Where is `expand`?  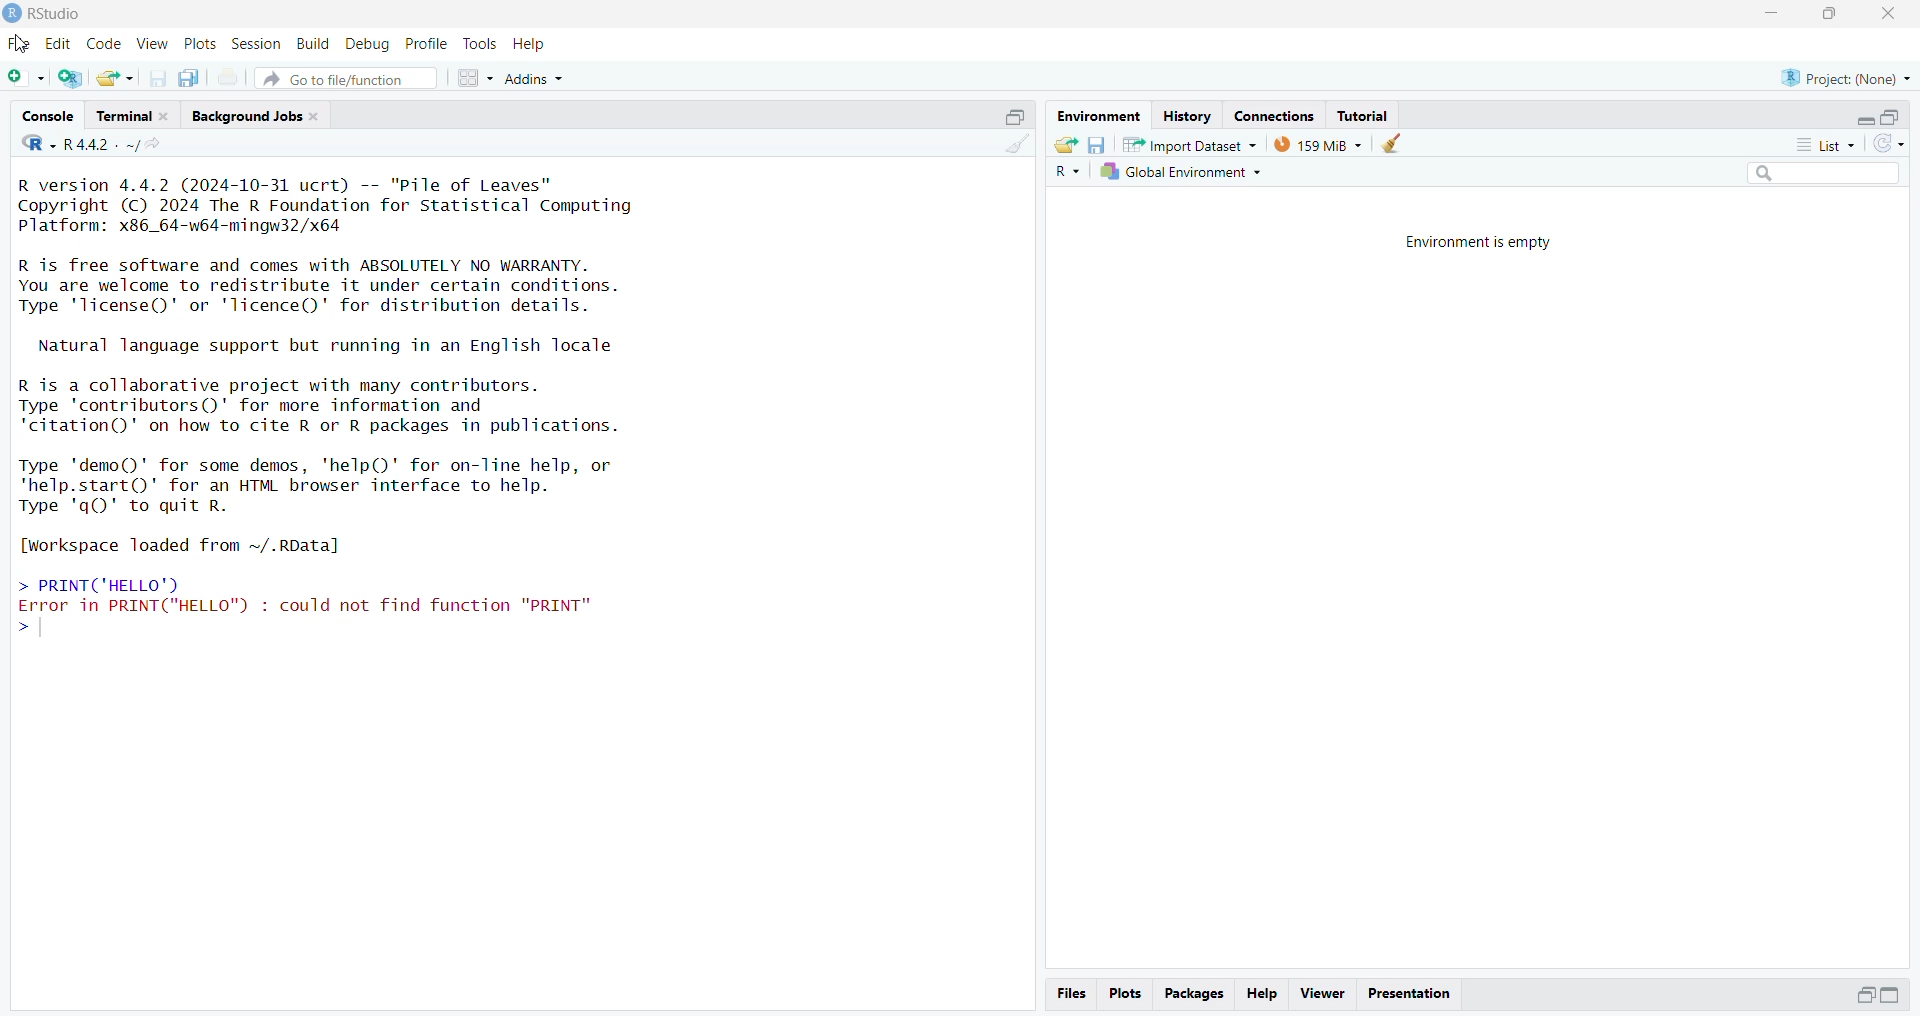 expand is located at coordinates (1865, 994).